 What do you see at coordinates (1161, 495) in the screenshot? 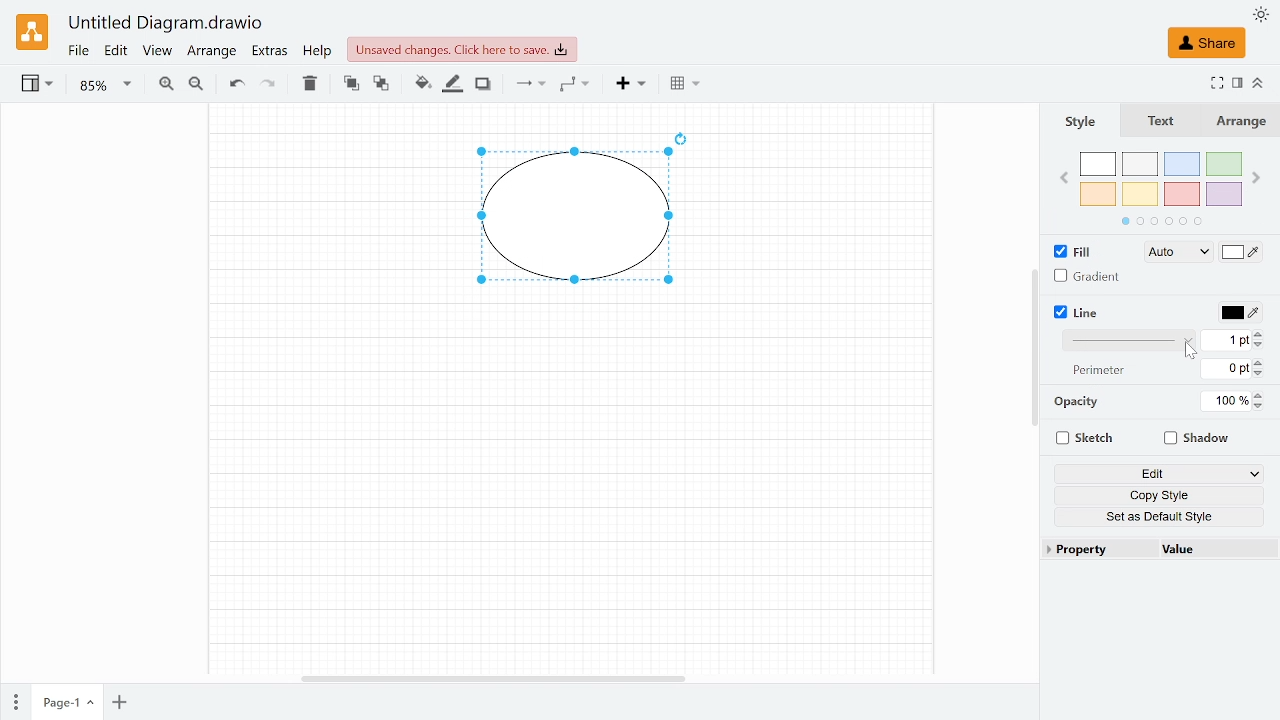
I see `Copy style` at bounding box center [1161, 495].